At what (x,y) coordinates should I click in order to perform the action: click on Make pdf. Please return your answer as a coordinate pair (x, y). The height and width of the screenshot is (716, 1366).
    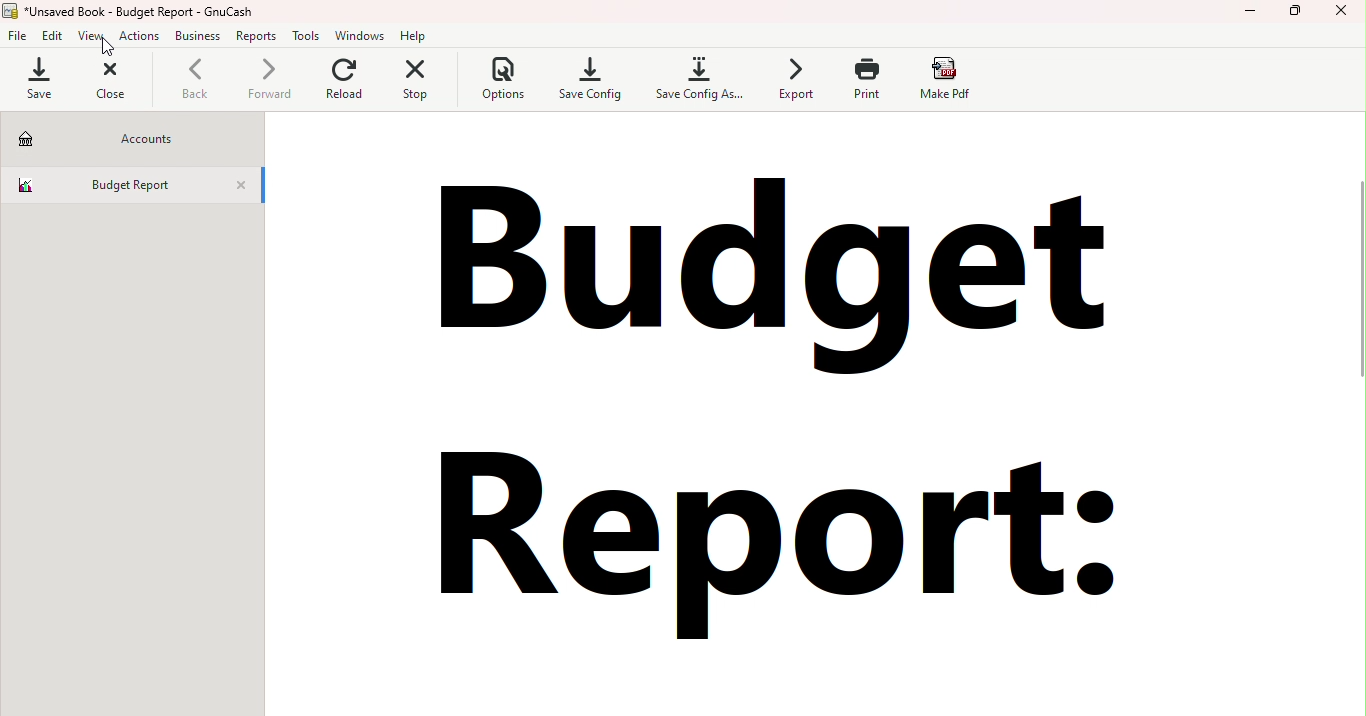
    Looking at the image, I should click on (946, 79).